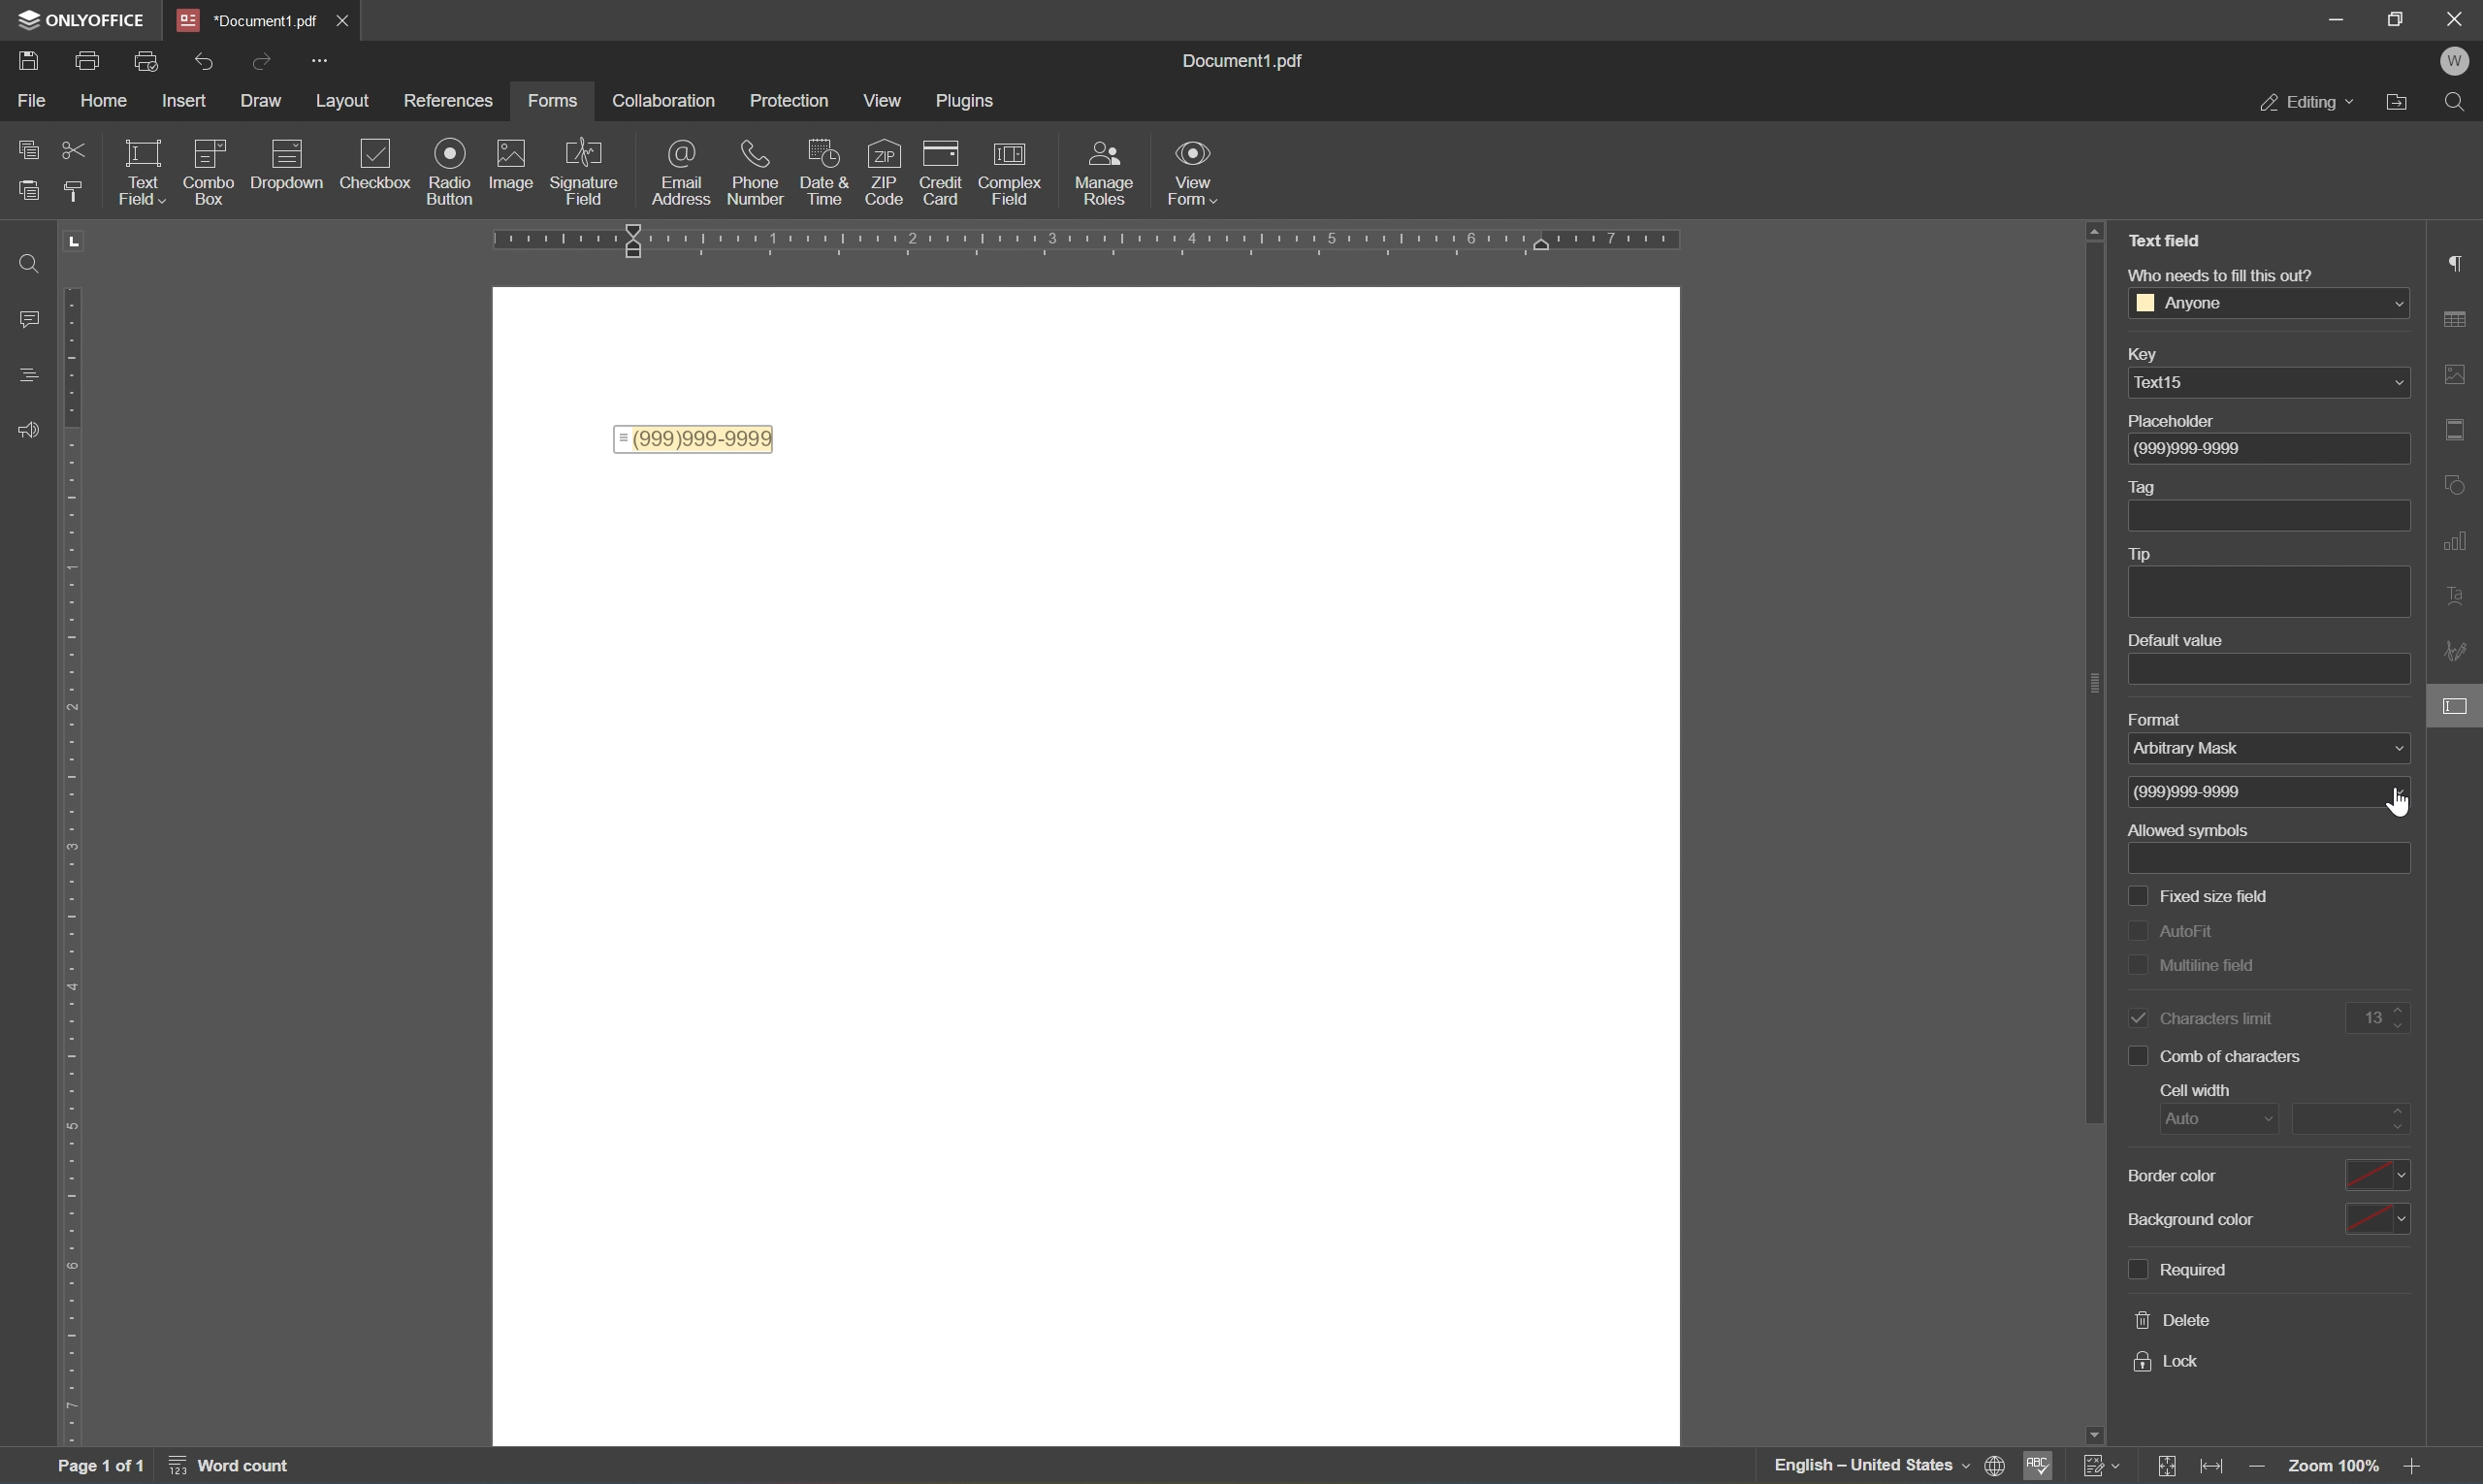  What do you see at coordinates (2156, 353) in the screenshot?
I see `key` at bounding box center [2156, 353].